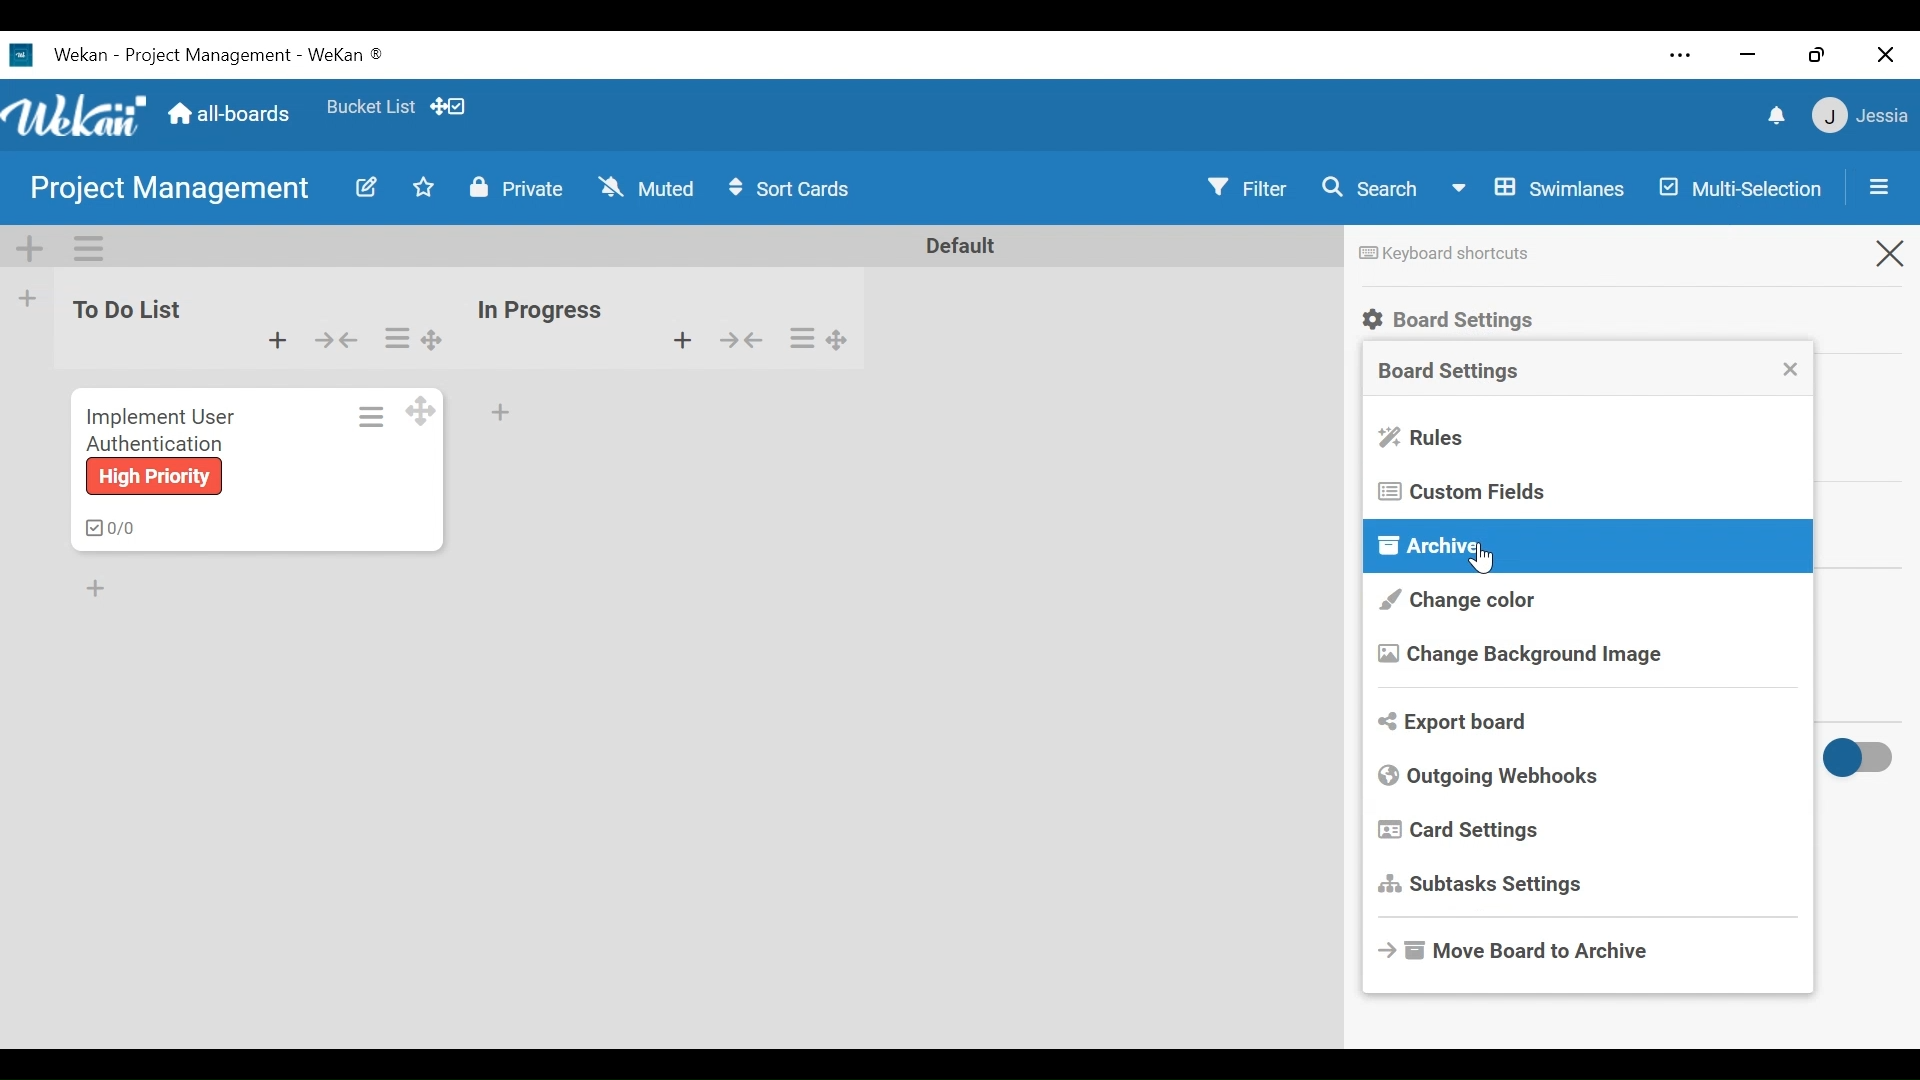 The image size is (1920, 1080). What do you see at coordinates (83, 248) in the screenshot?
I see `Swimlane Actions` at bounding box center [83, 248].